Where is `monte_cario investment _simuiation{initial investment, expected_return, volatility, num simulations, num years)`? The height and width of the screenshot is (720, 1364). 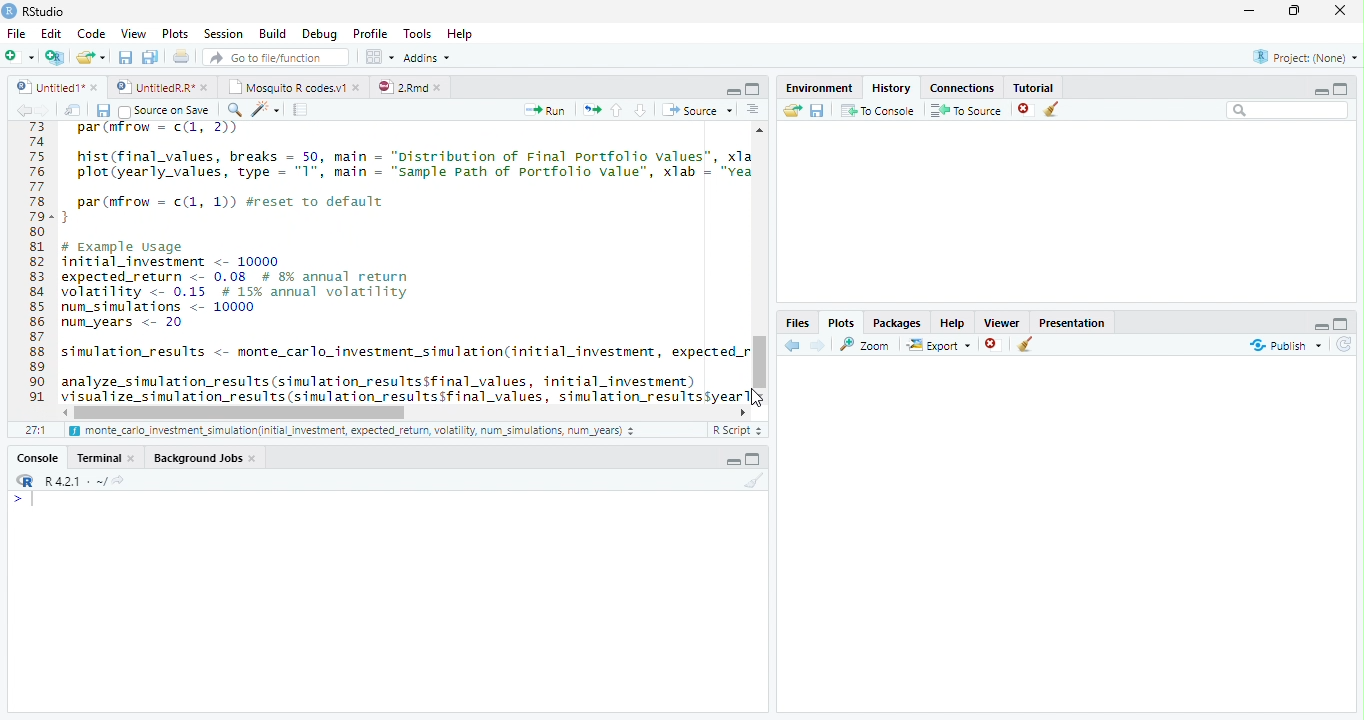
monte_cario investment _simuiation{initial investment, expected_return, volatility, num simulations, num years) is located at coordinates (354, 432).